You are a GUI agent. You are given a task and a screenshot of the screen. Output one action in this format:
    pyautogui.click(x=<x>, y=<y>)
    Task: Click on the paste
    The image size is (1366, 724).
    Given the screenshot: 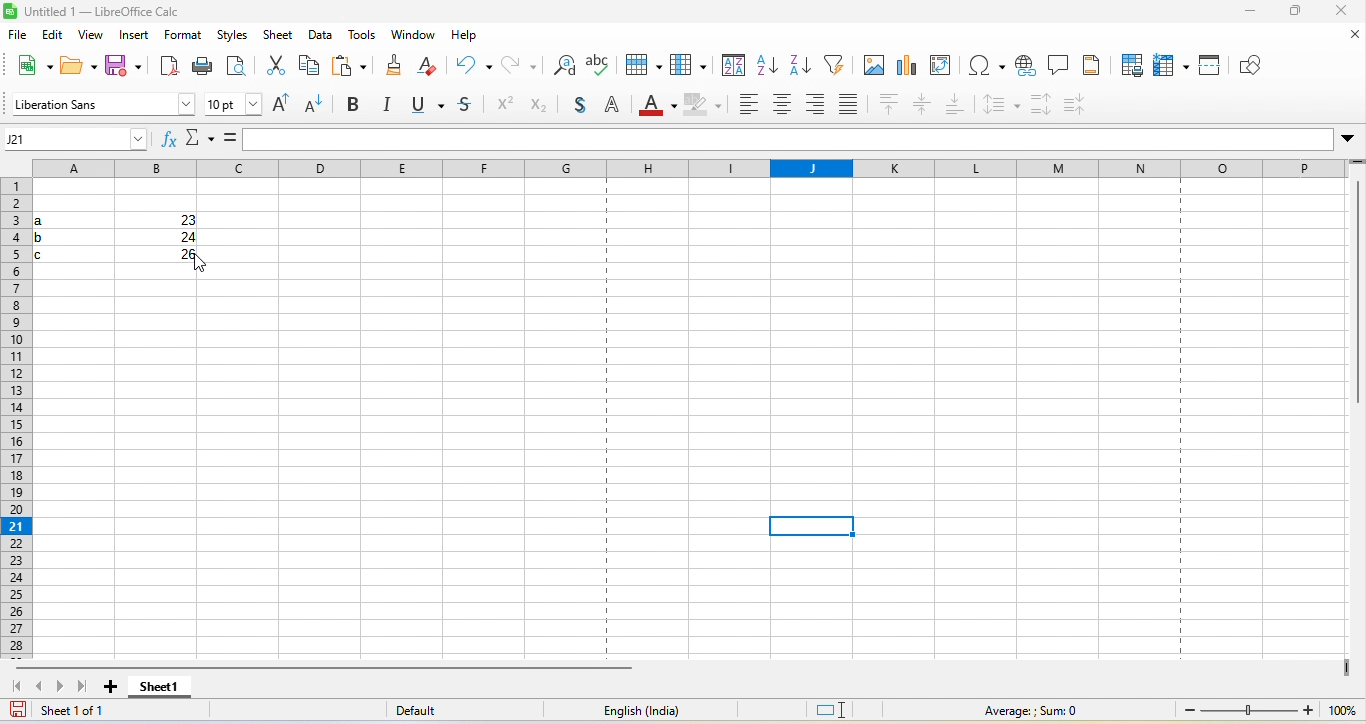 What is the action you would take?
    pyautogui.click(x=350, y=67)
    